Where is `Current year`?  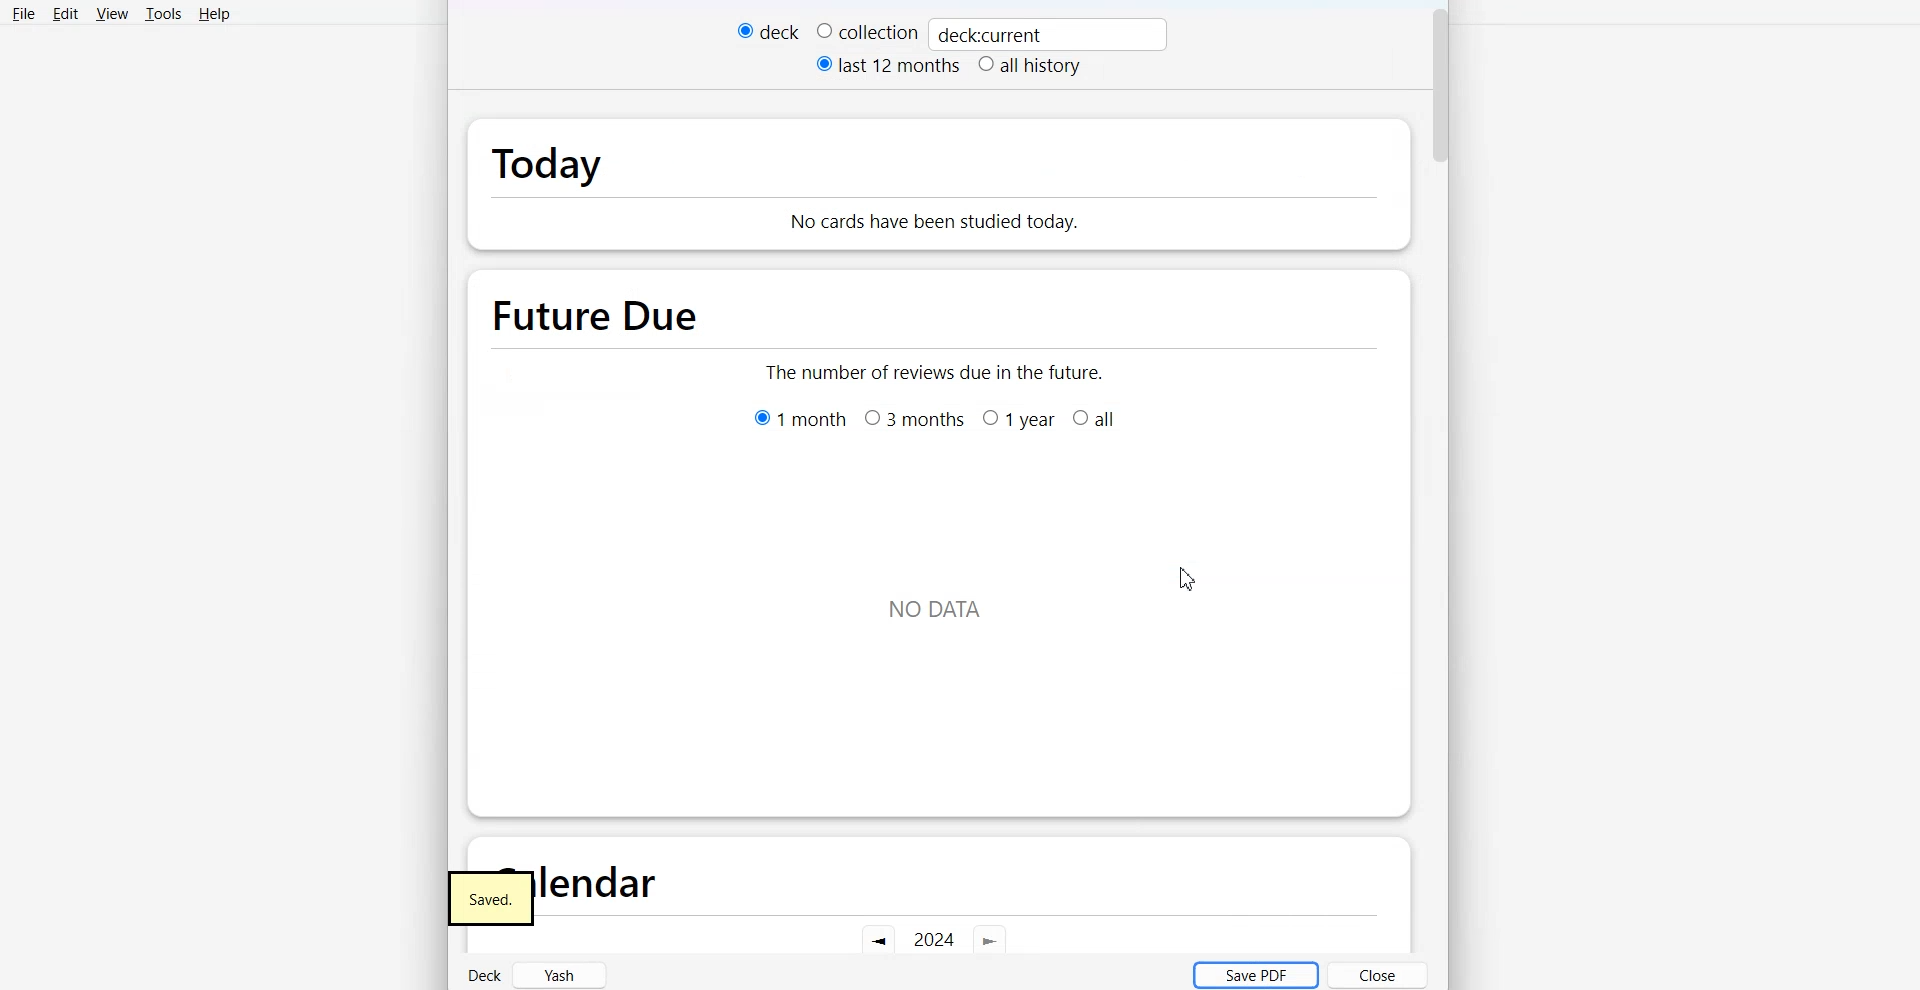 Current year is located at coordinates (934, 940).